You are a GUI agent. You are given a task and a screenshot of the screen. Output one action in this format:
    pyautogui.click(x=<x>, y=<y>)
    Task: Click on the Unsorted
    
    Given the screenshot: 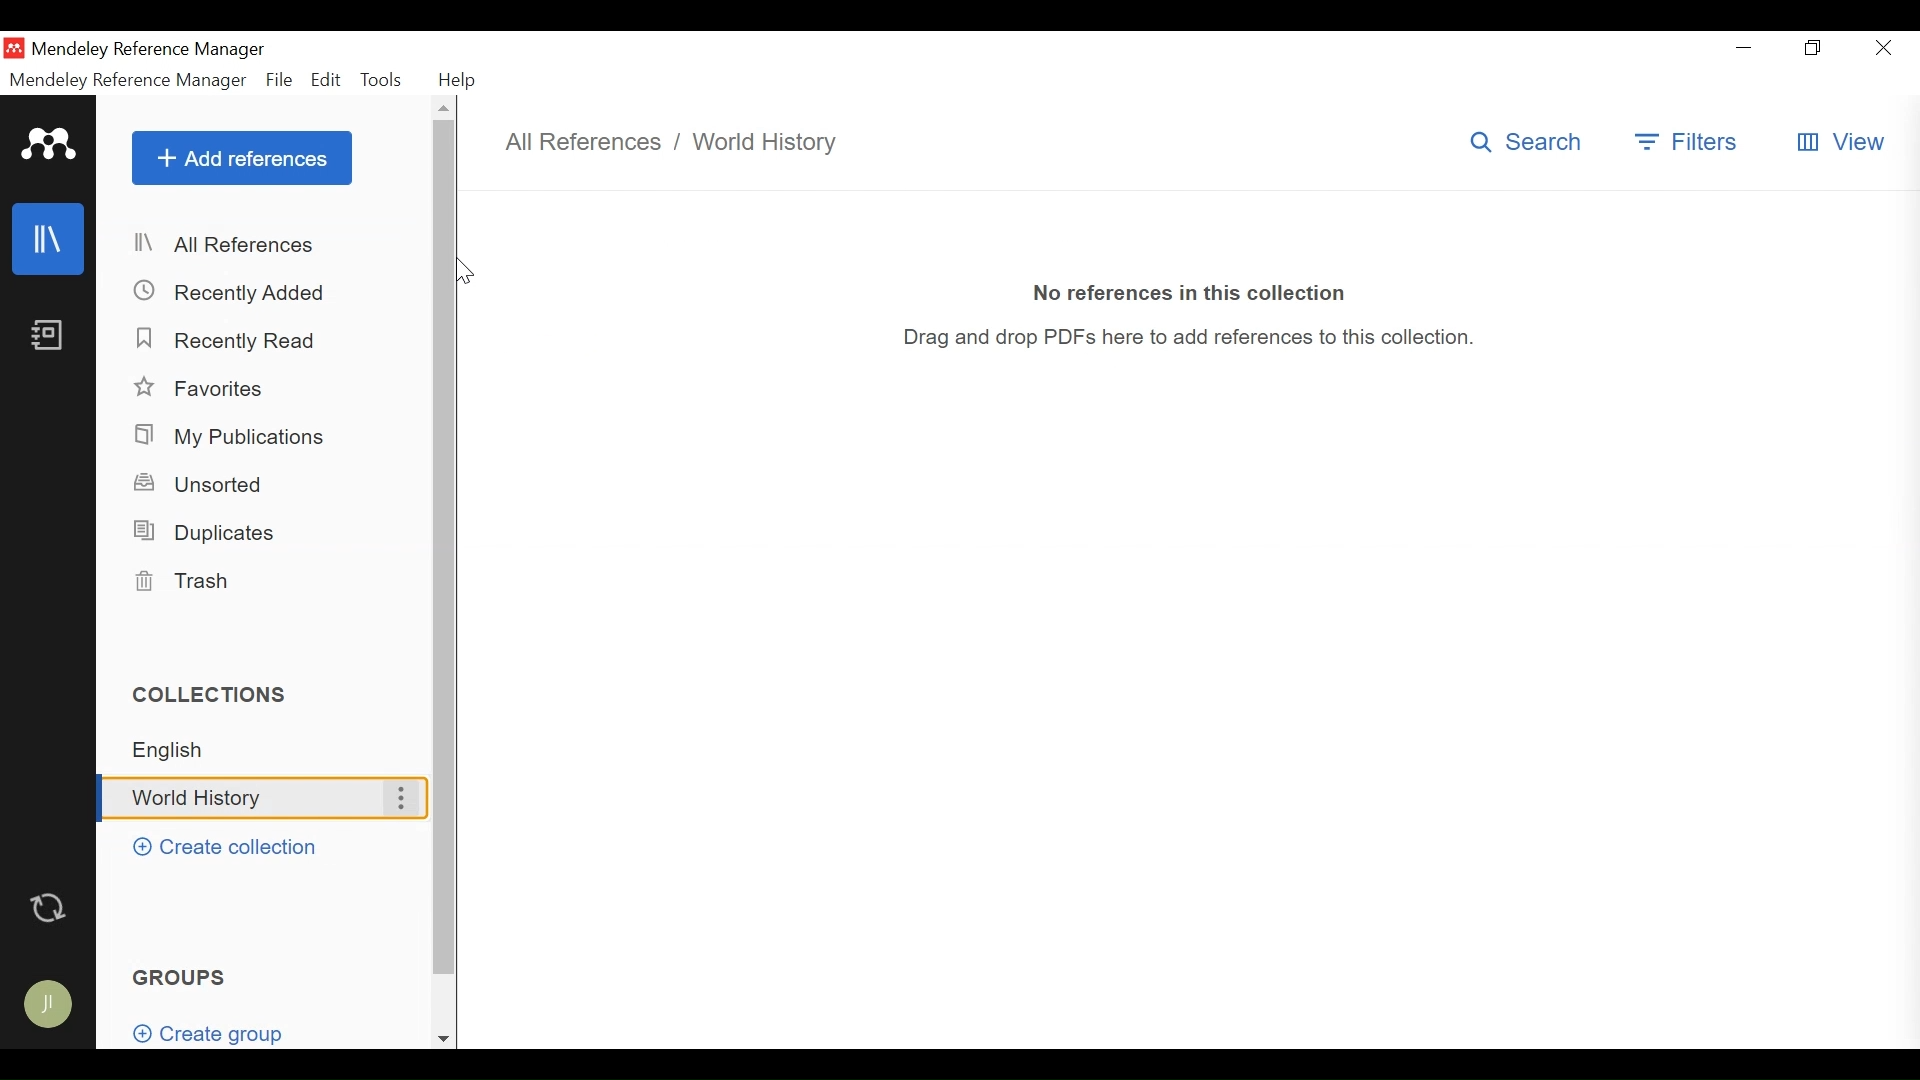 What is the action you would take?
    pyautogui.click(x=203, y=482)
    